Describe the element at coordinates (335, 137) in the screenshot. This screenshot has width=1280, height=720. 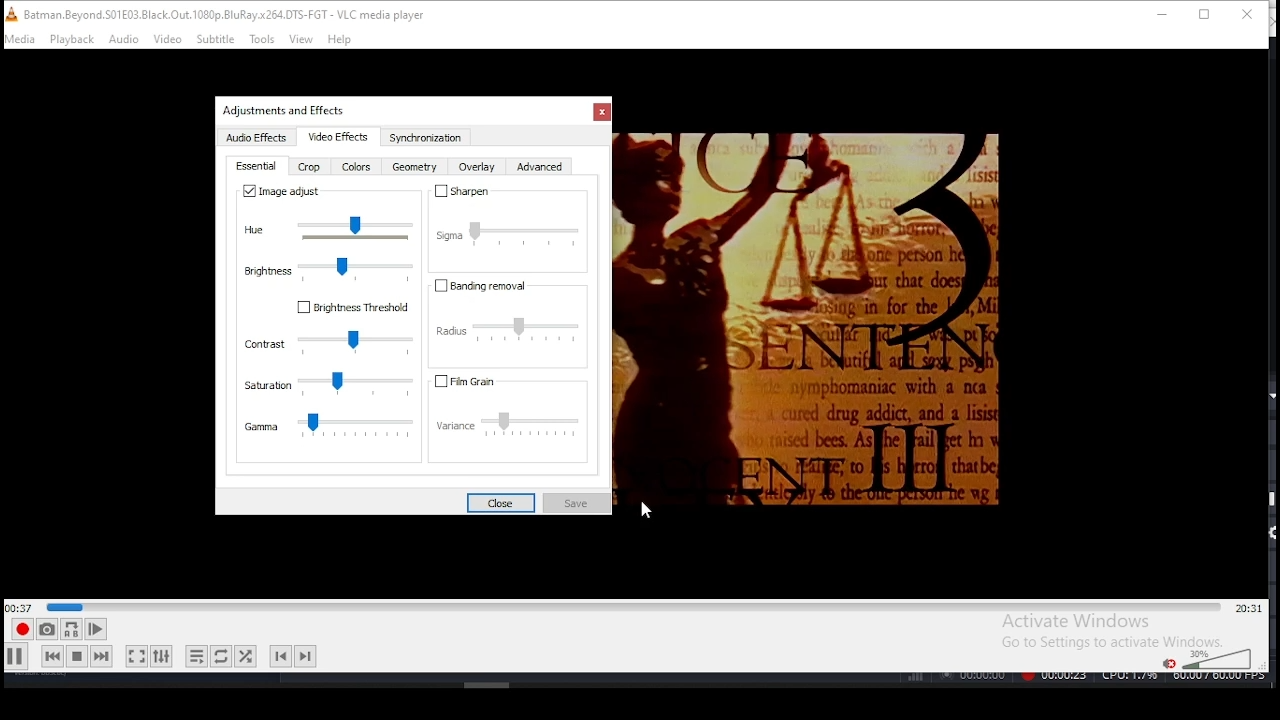
I see `video effects` at that location.